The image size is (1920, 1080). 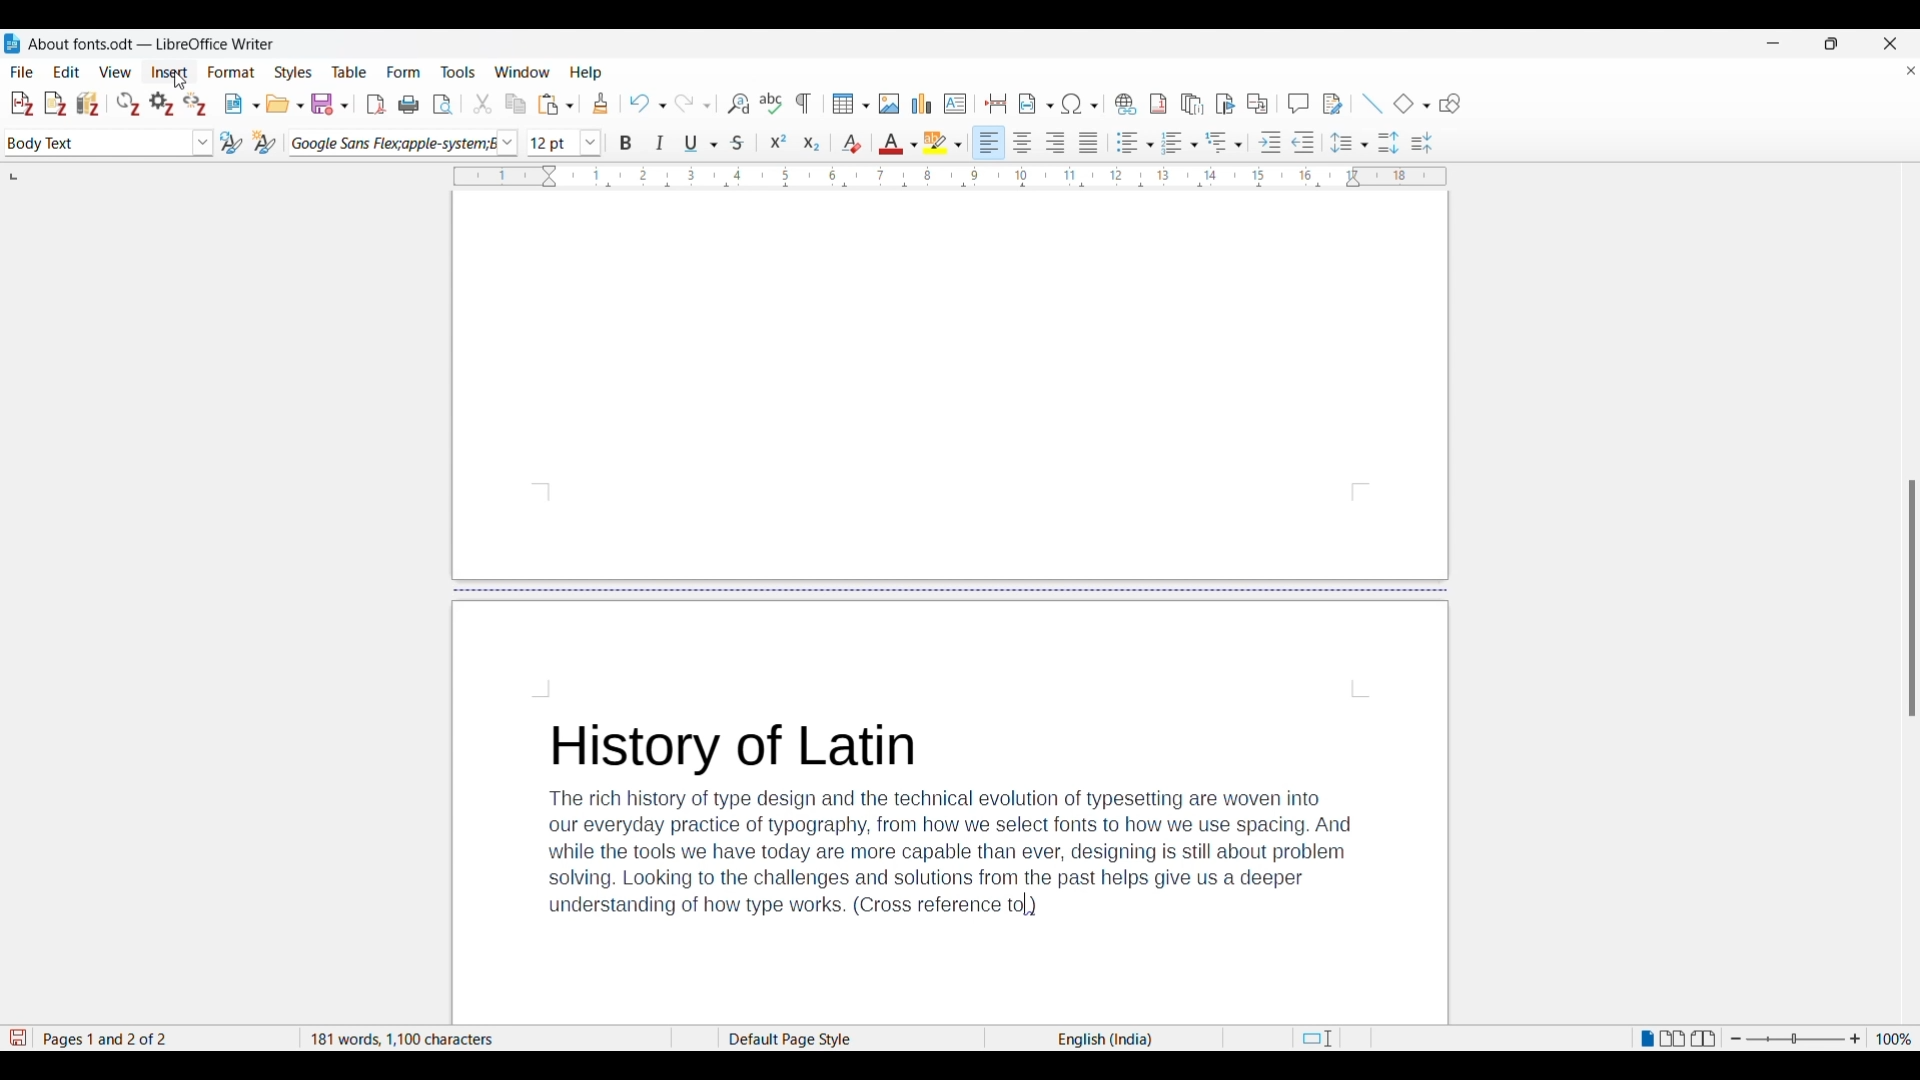 What do you see at coordinates (952, 828) in the screenshot?
I see `History of LatinThe rich history of type design and the technical evolution of typesetting are woven intoour everyday practice of typography, from how we select fonts to how we use spacing. Andwhile the tools we have today are more capable than ever, designing is still about problemsolving. Looking to the challenges and solutions from the past helps give us a deeperunderstanding of how type works. (Cross reference )` at bounding box center [952, 828].